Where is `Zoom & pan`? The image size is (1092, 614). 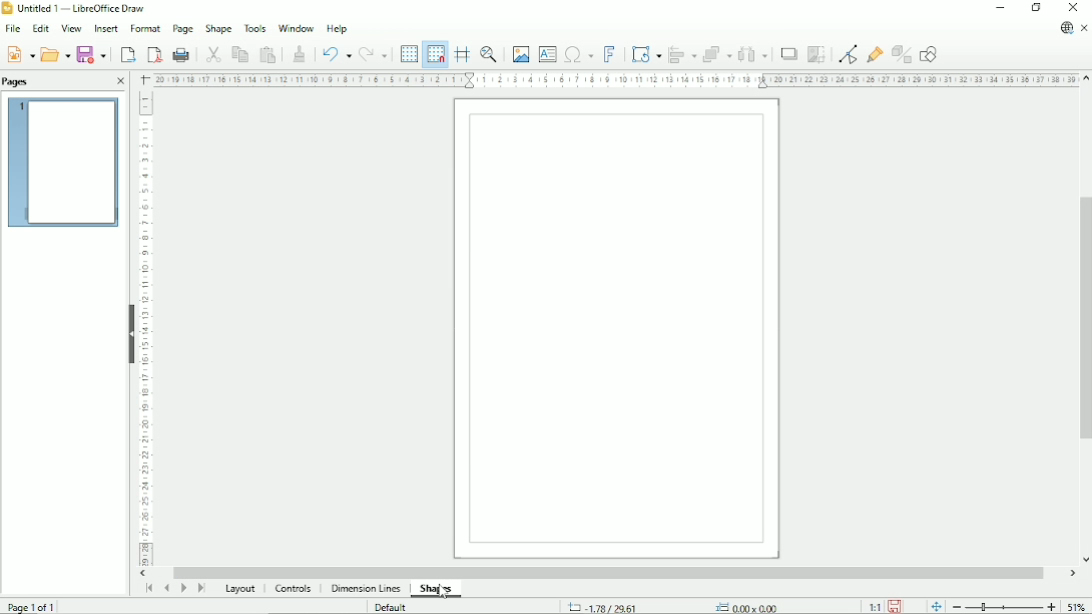
Zoom & pan is located at coordinates (487, 52).